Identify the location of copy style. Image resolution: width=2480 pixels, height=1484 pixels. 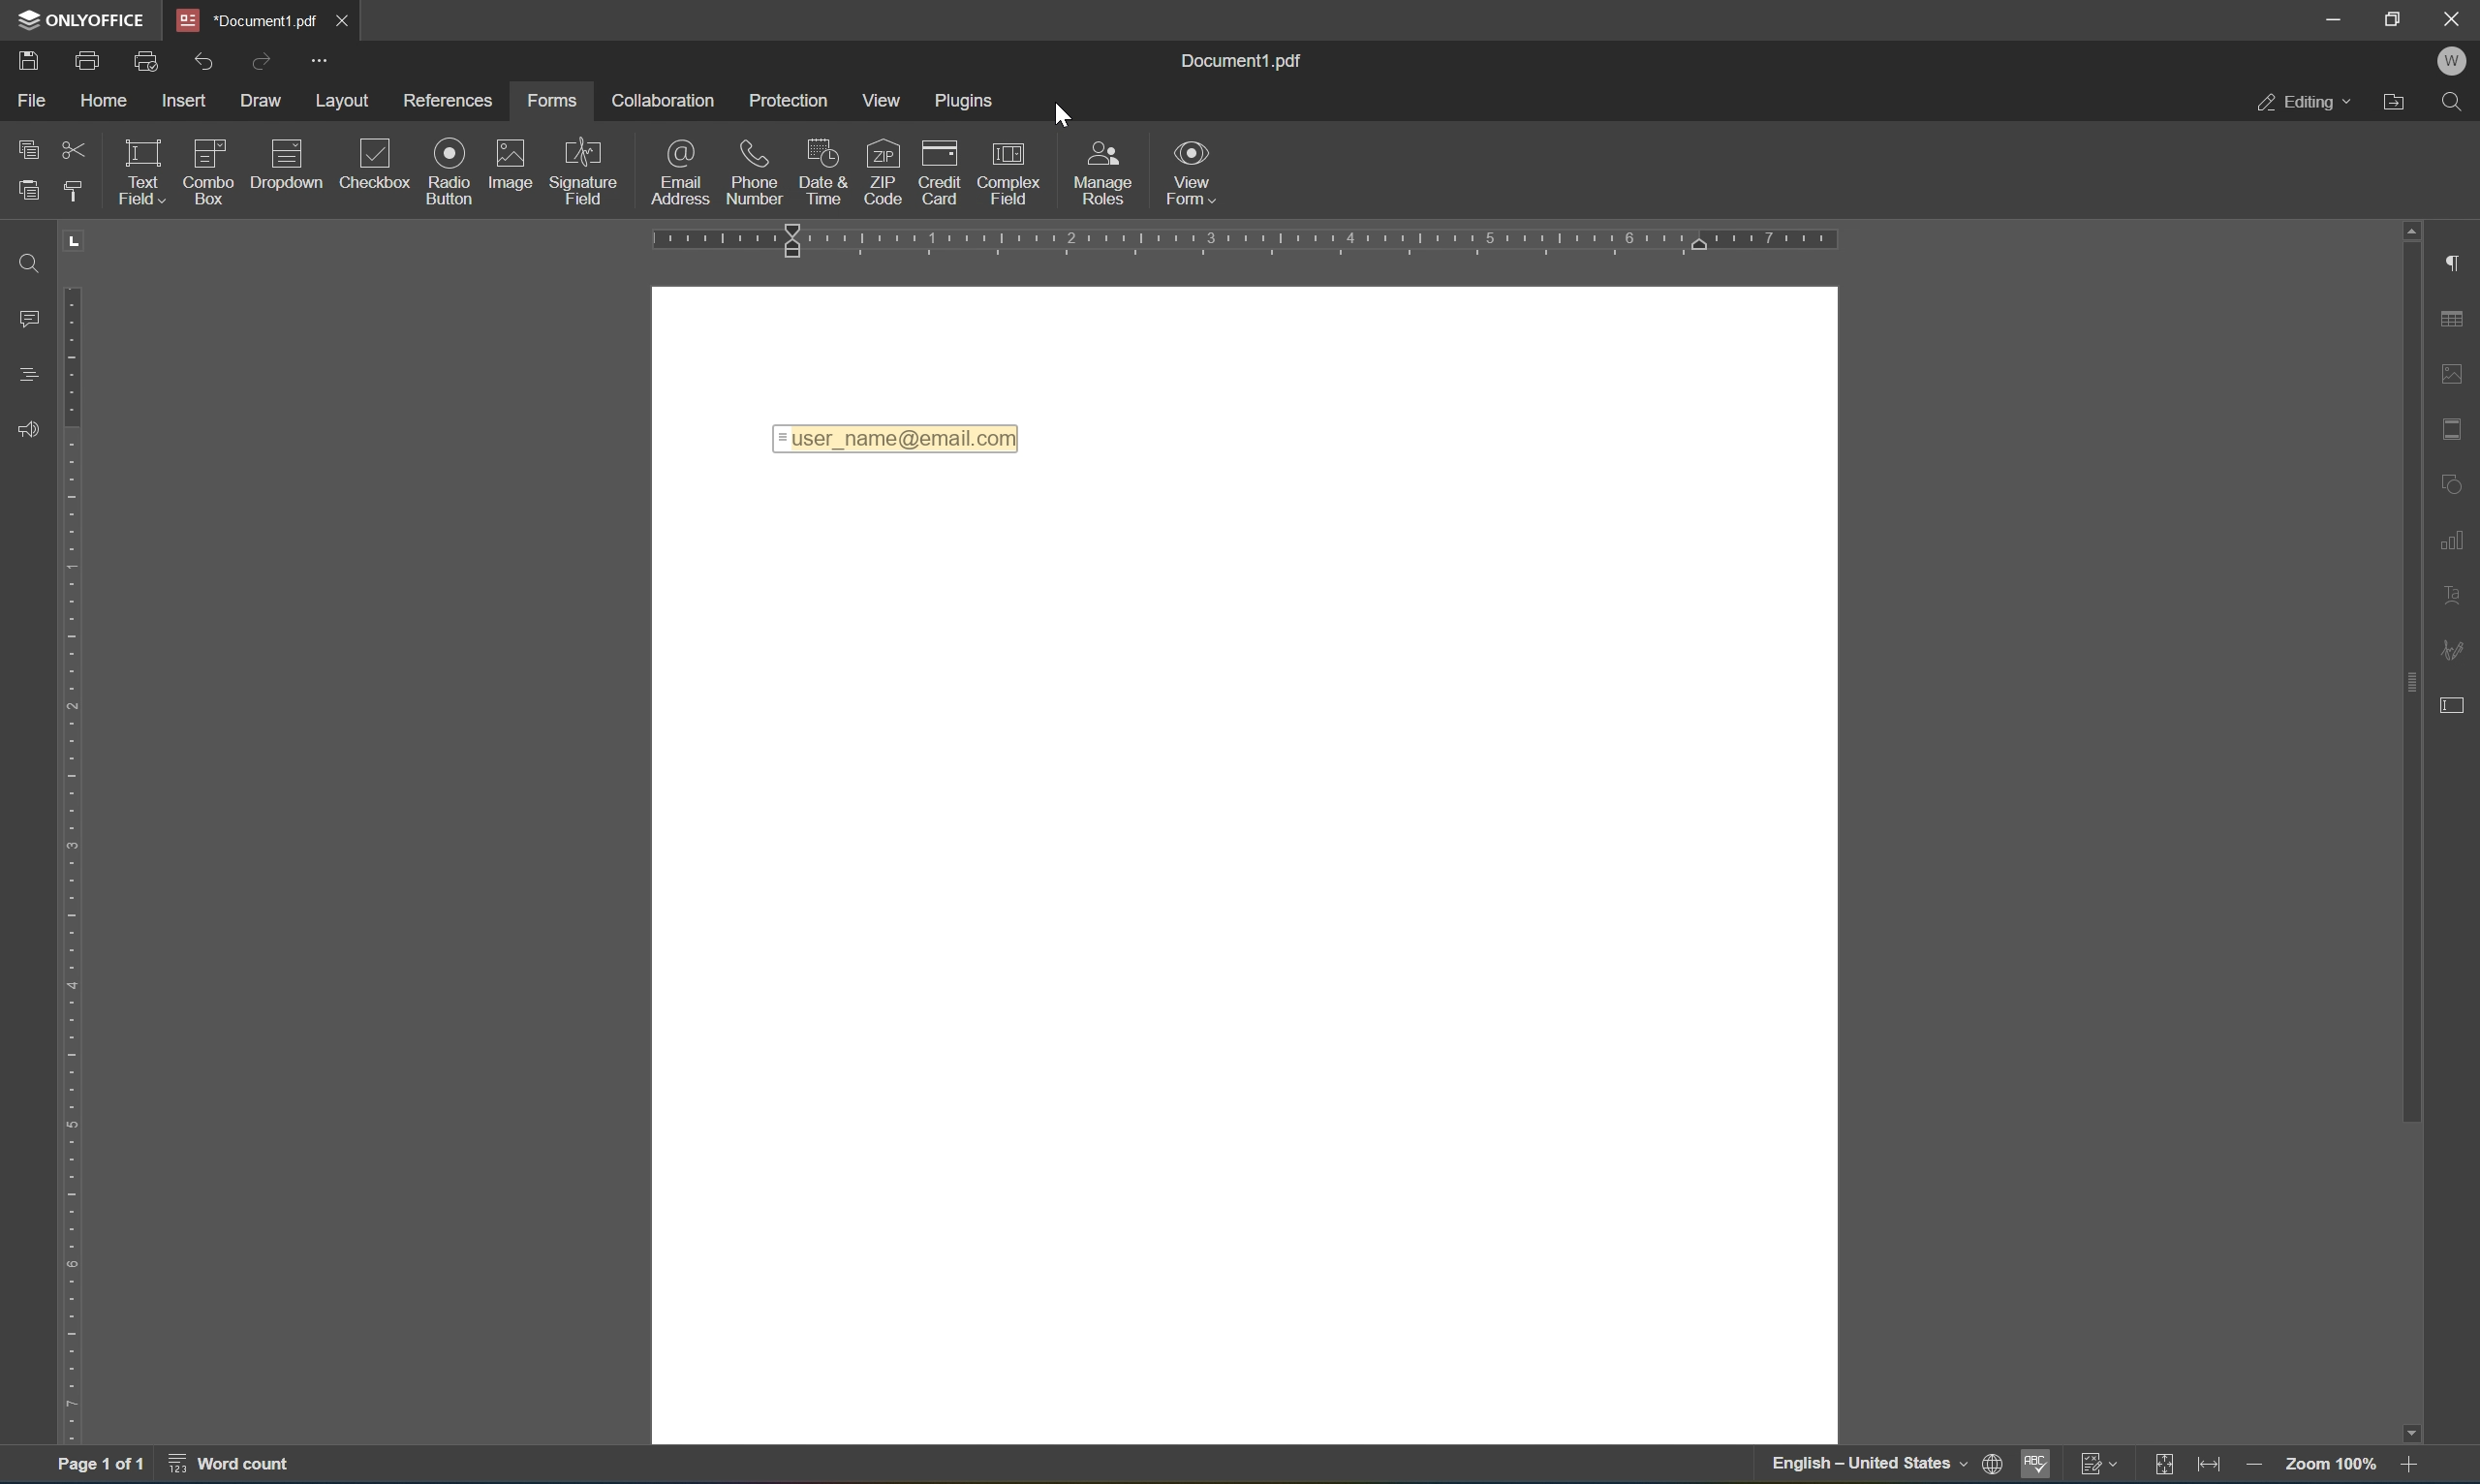
(76, 193).